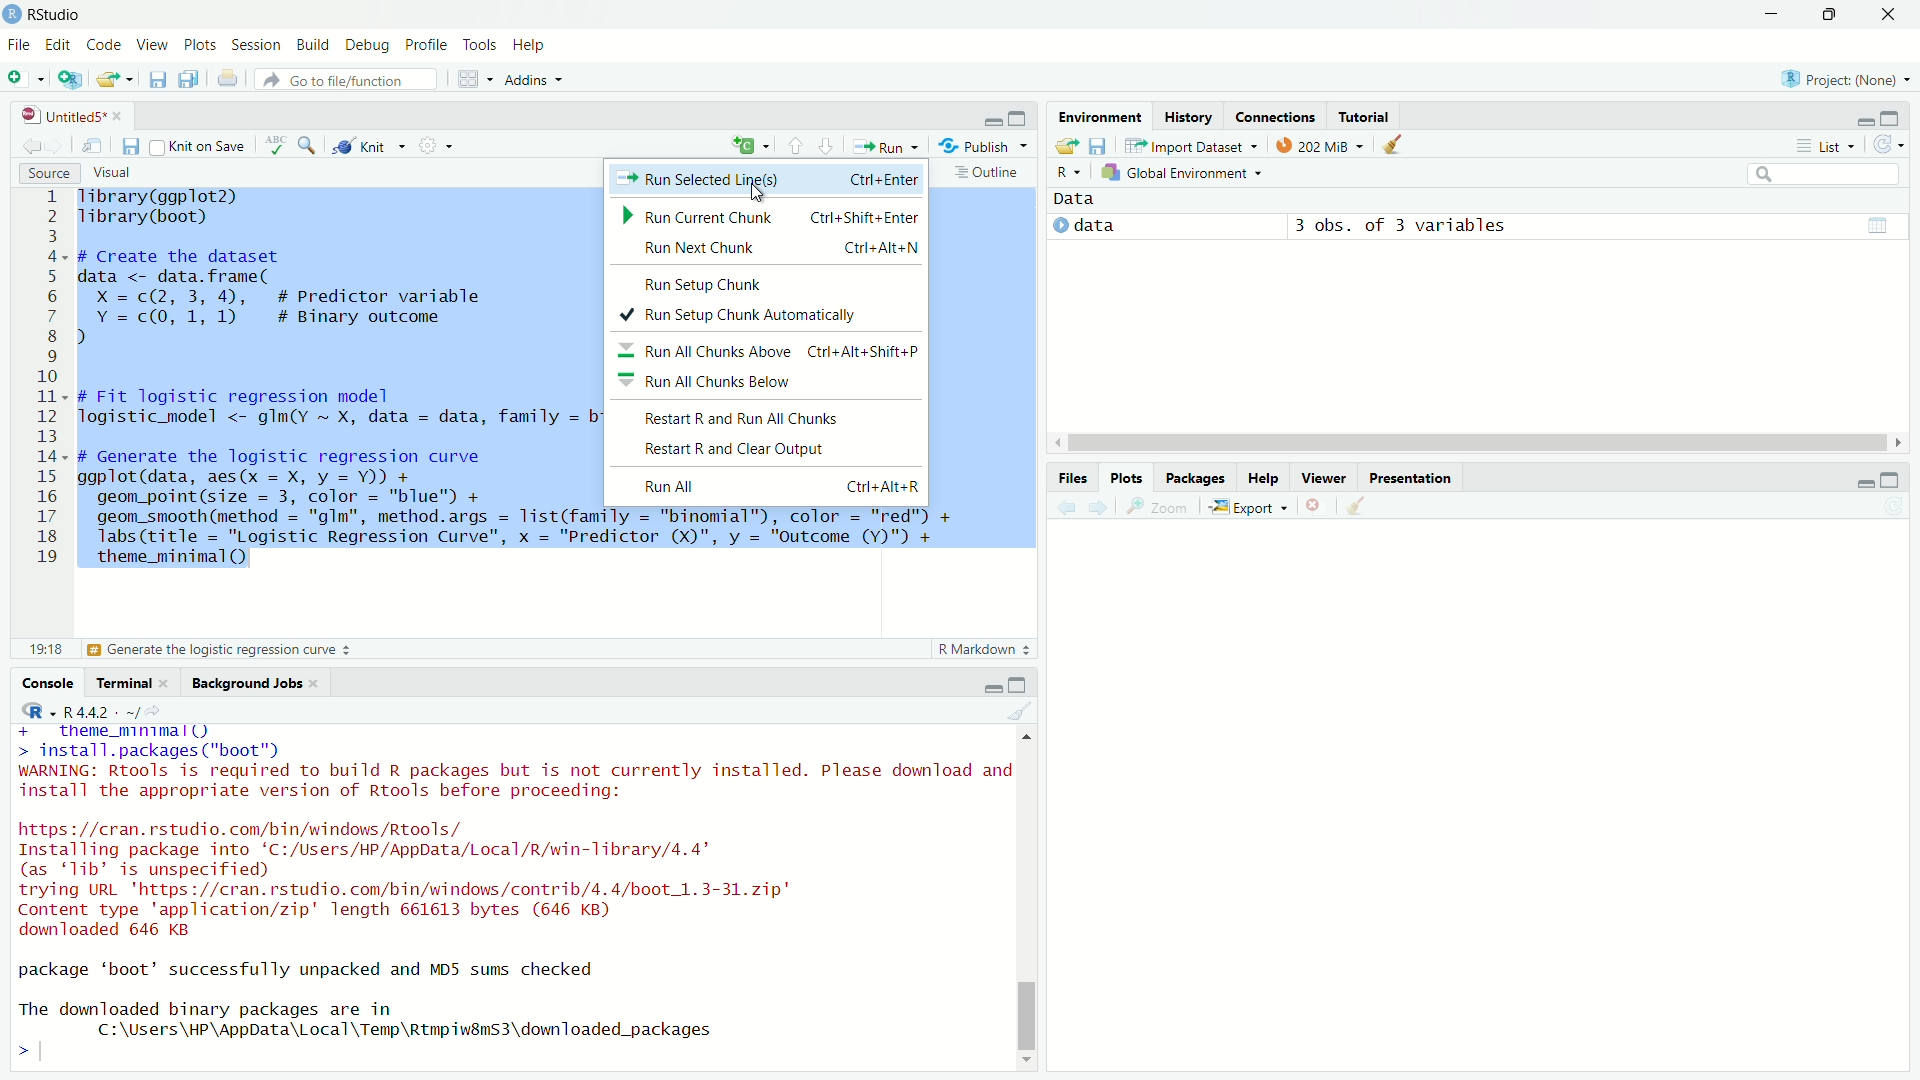  I want to click on Insert a new code/chunk, so click(752, 145).